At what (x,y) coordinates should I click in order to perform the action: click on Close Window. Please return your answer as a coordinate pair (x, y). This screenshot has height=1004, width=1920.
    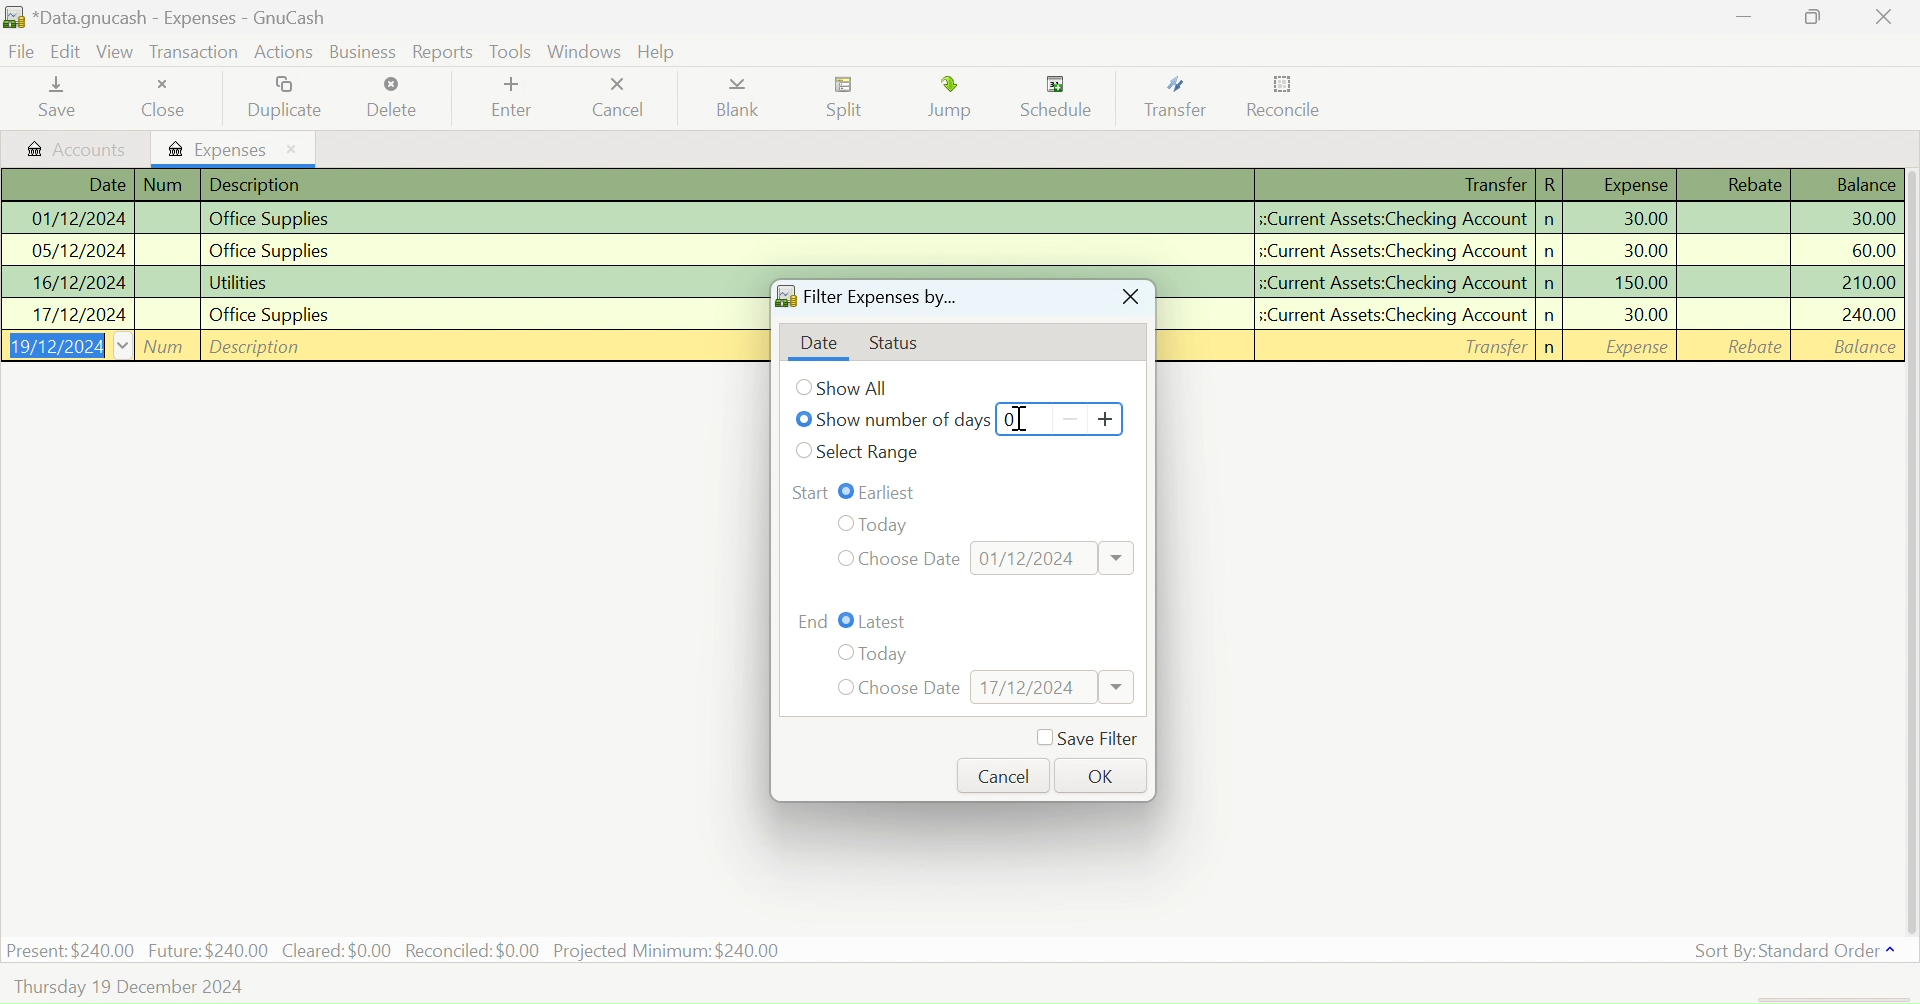
    Looking at the image, I should click on (1884, 16).